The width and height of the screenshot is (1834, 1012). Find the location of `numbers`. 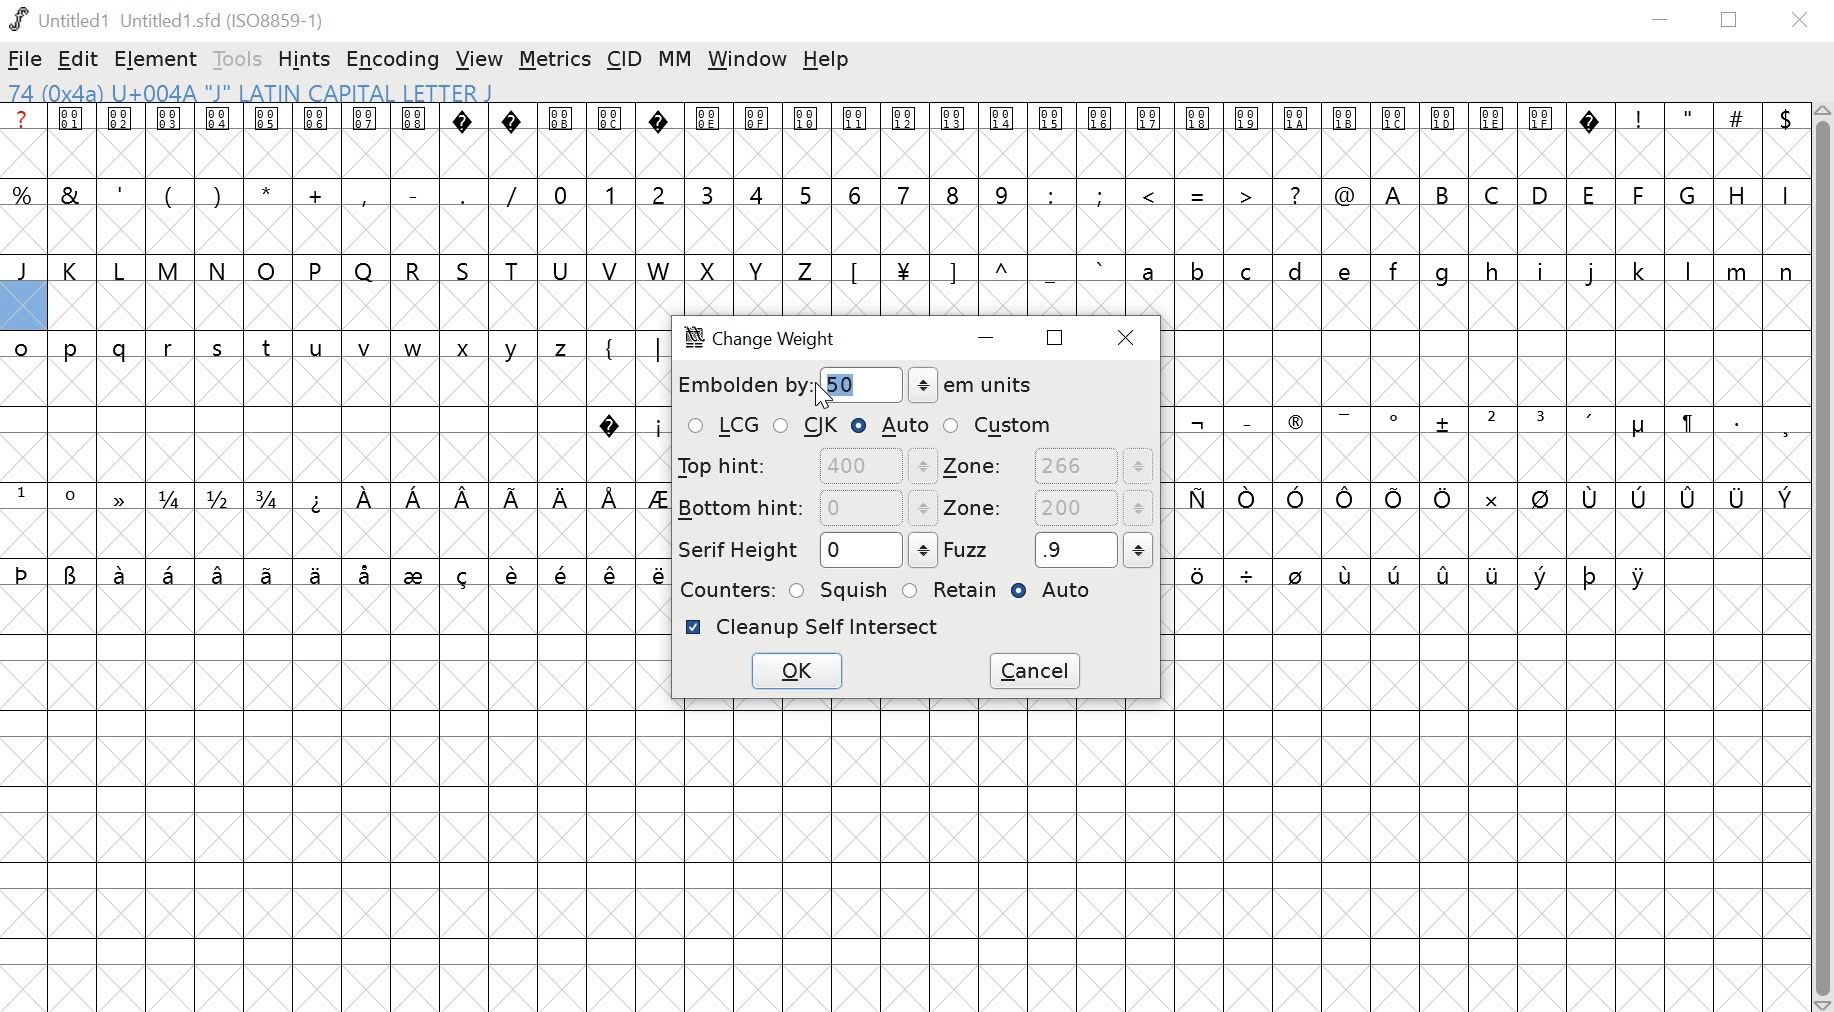

numbers is located at coordinates (780, 193).